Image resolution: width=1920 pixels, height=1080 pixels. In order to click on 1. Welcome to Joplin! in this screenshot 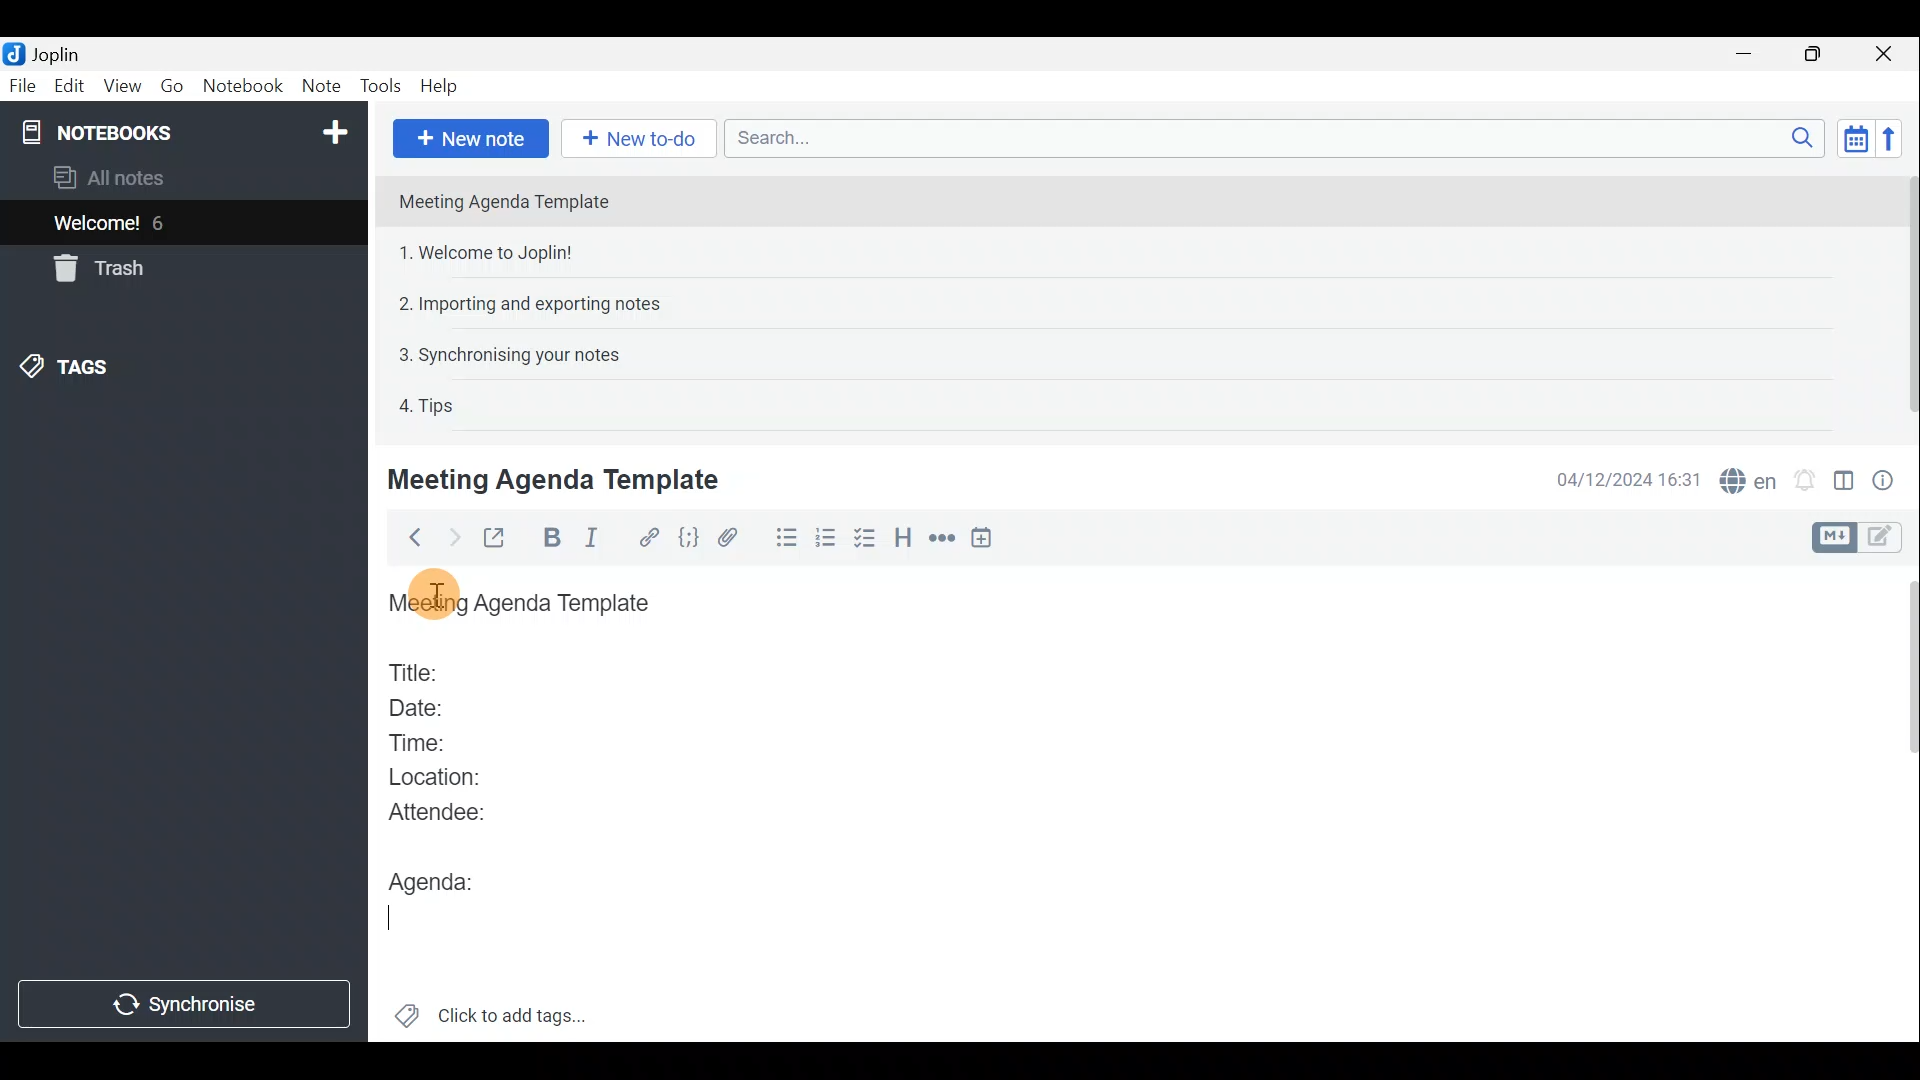, I will do `click(492, 252)`.